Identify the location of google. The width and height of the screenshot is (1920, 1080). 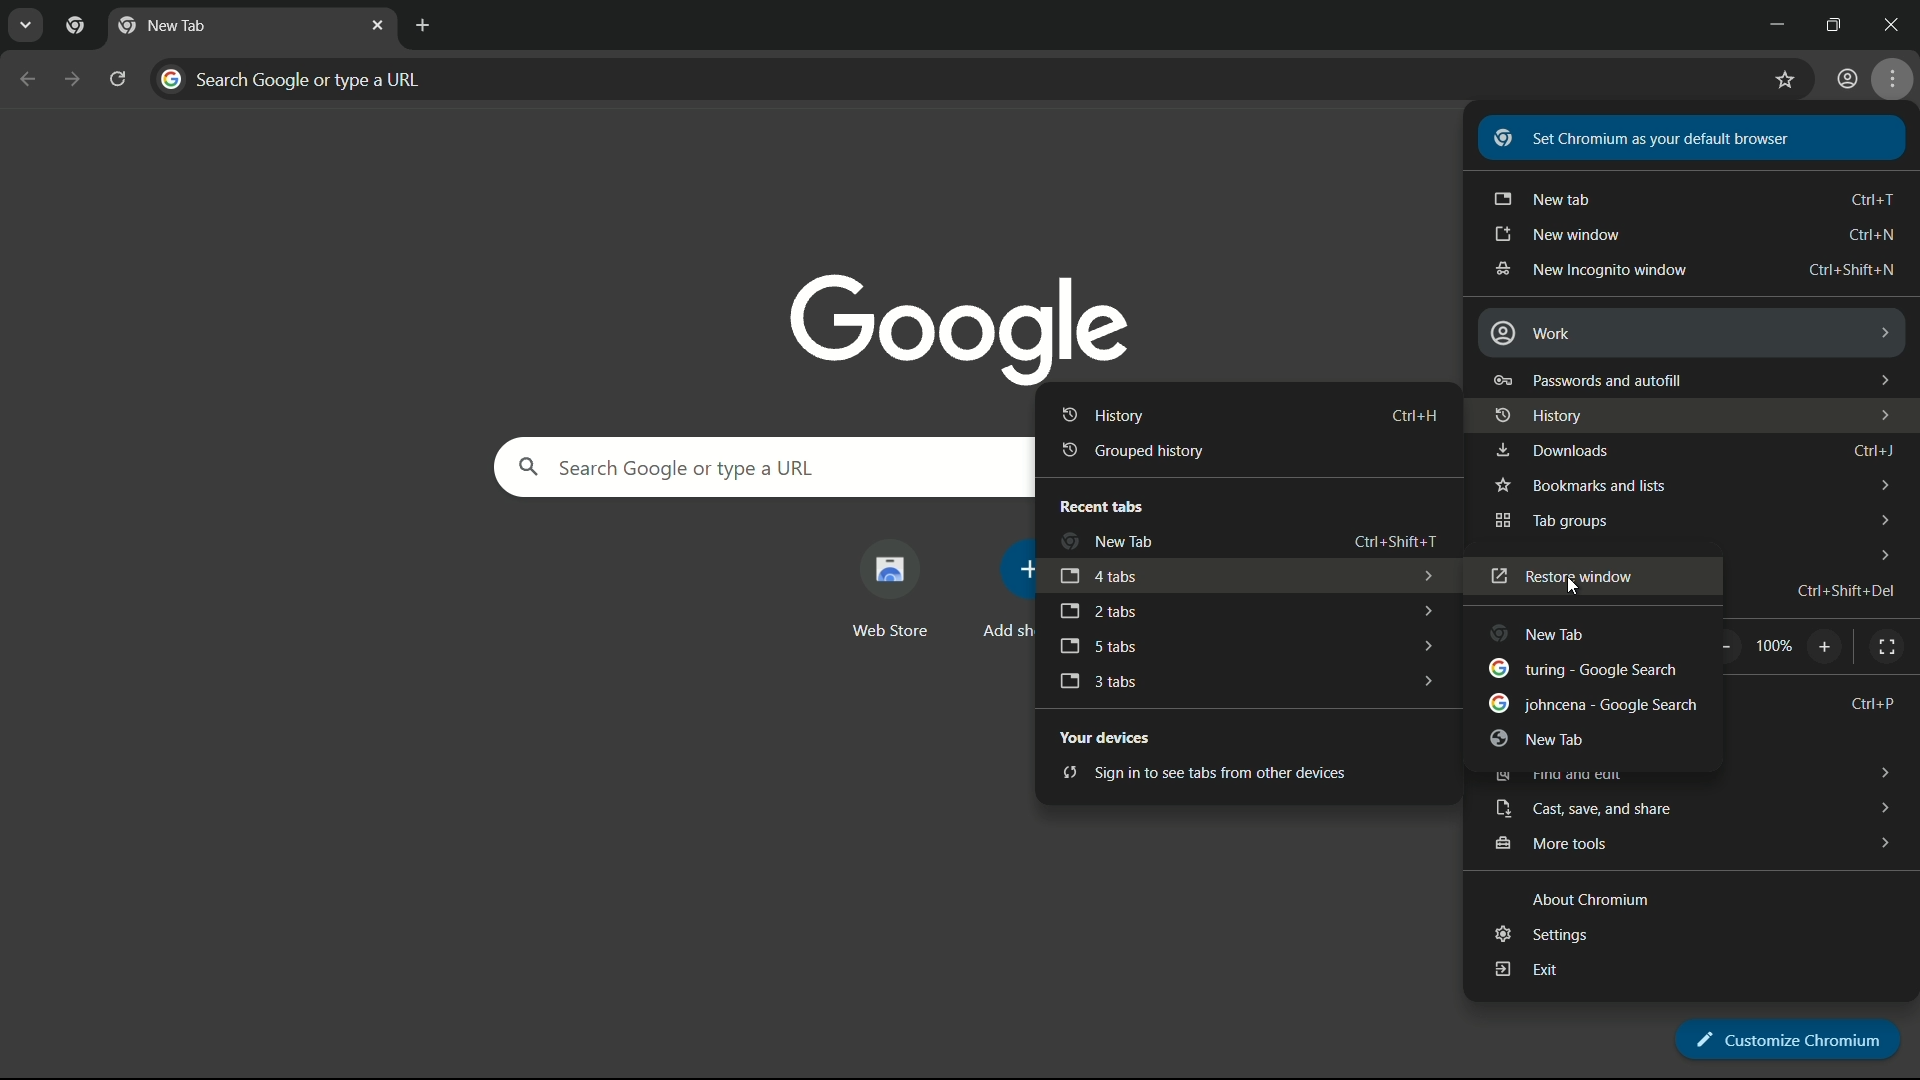
(959, 319).